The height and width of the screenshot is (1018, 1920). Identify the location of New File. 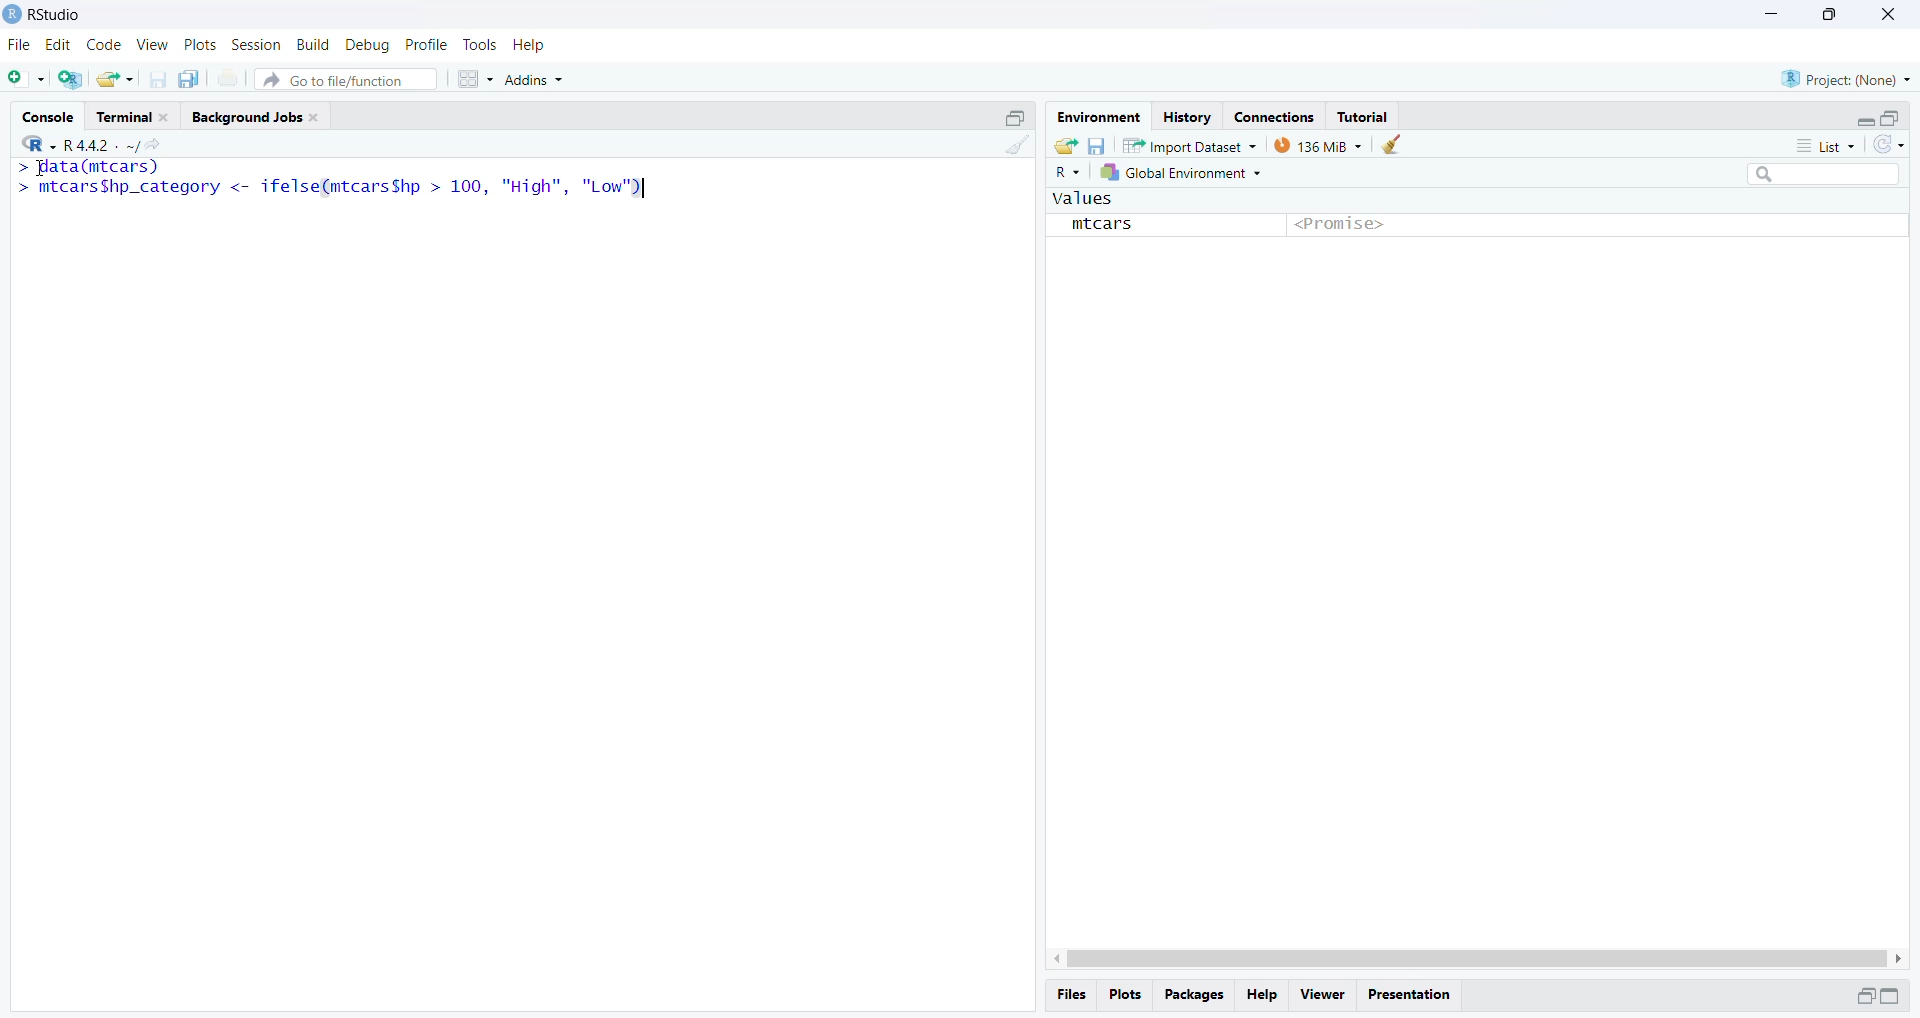
(27, 78).